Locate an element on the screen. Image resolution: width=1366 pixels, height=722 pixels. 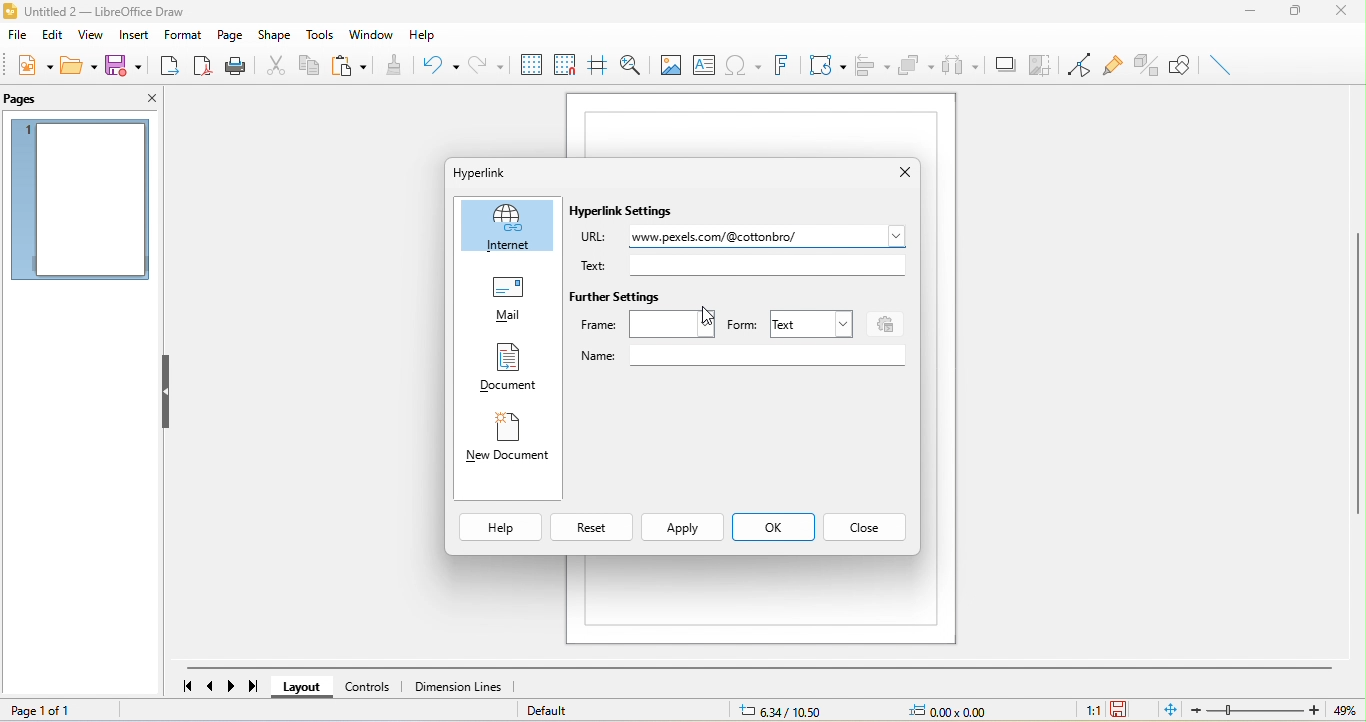
1:1 is located at coordinates (1085, 711).